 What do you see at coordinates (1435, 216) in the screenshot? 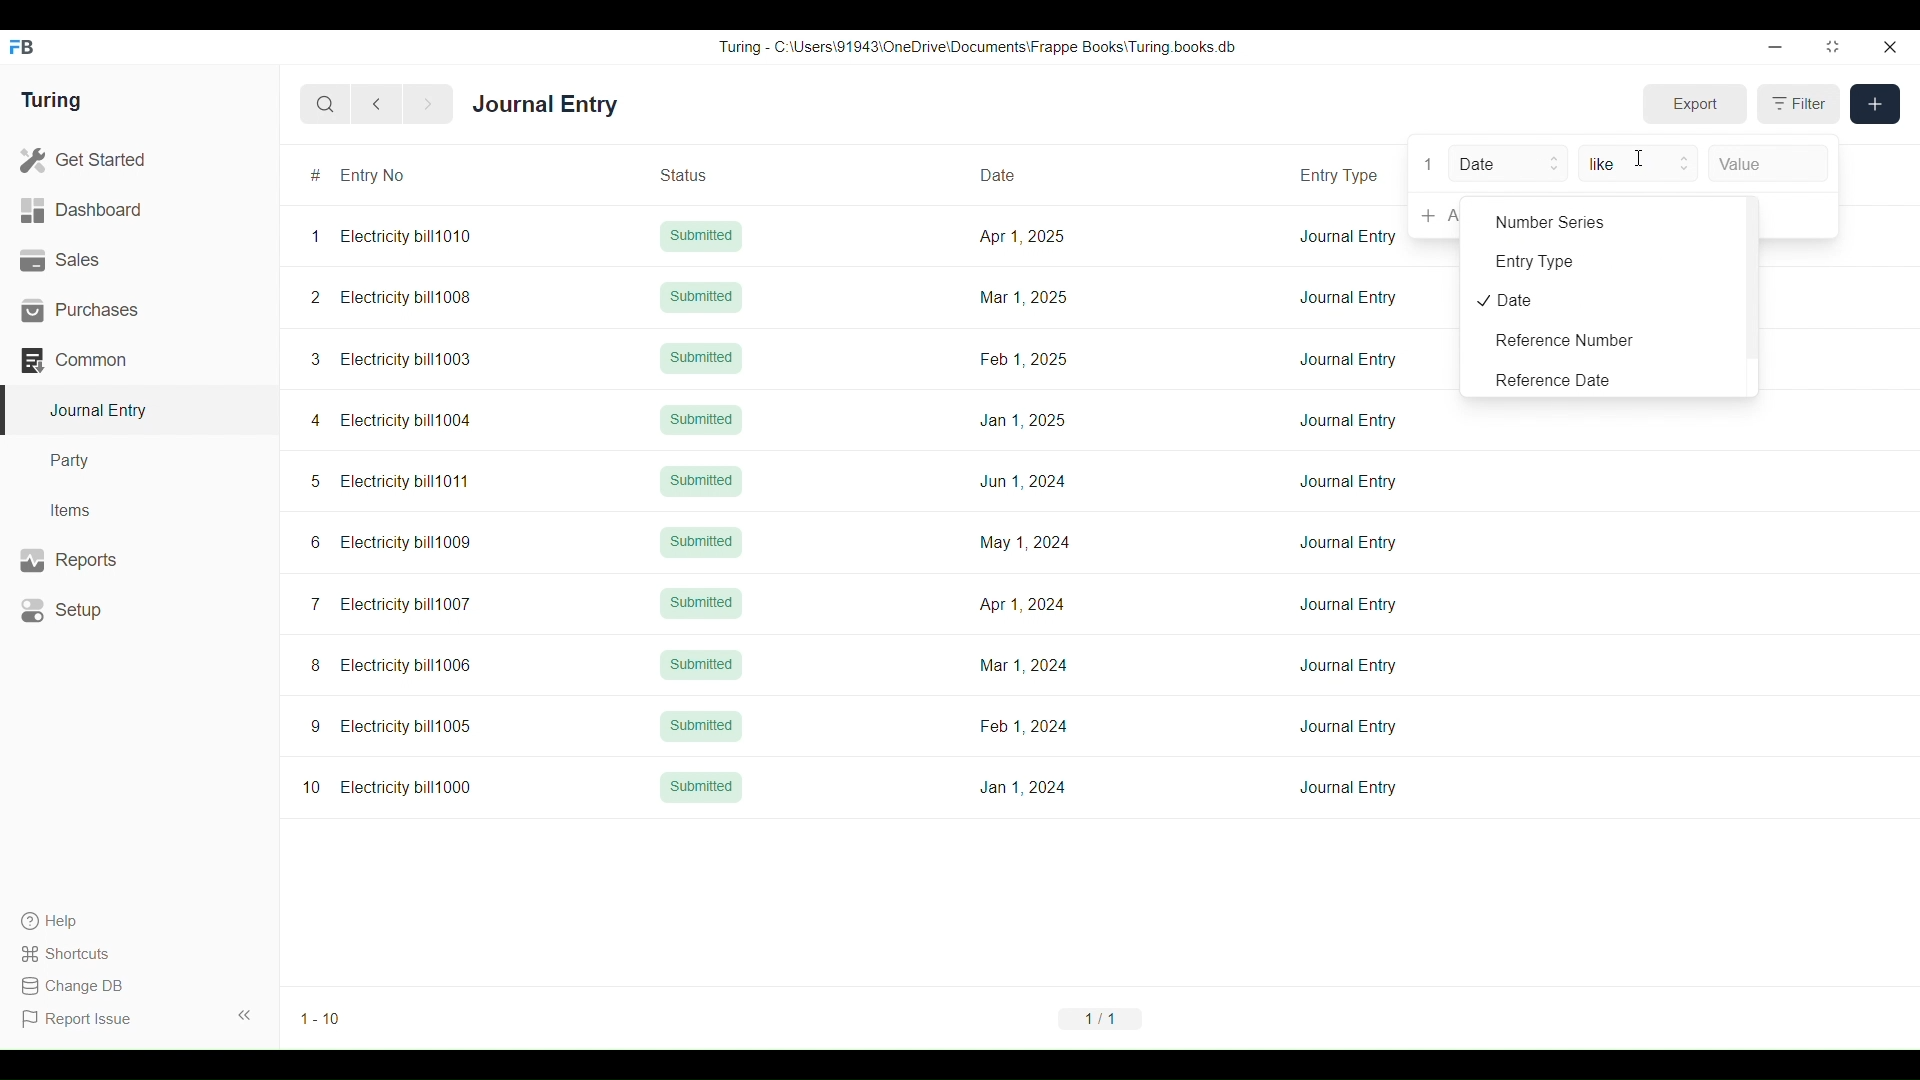
I see `Add a filter` at bounding box center [1435, 216].